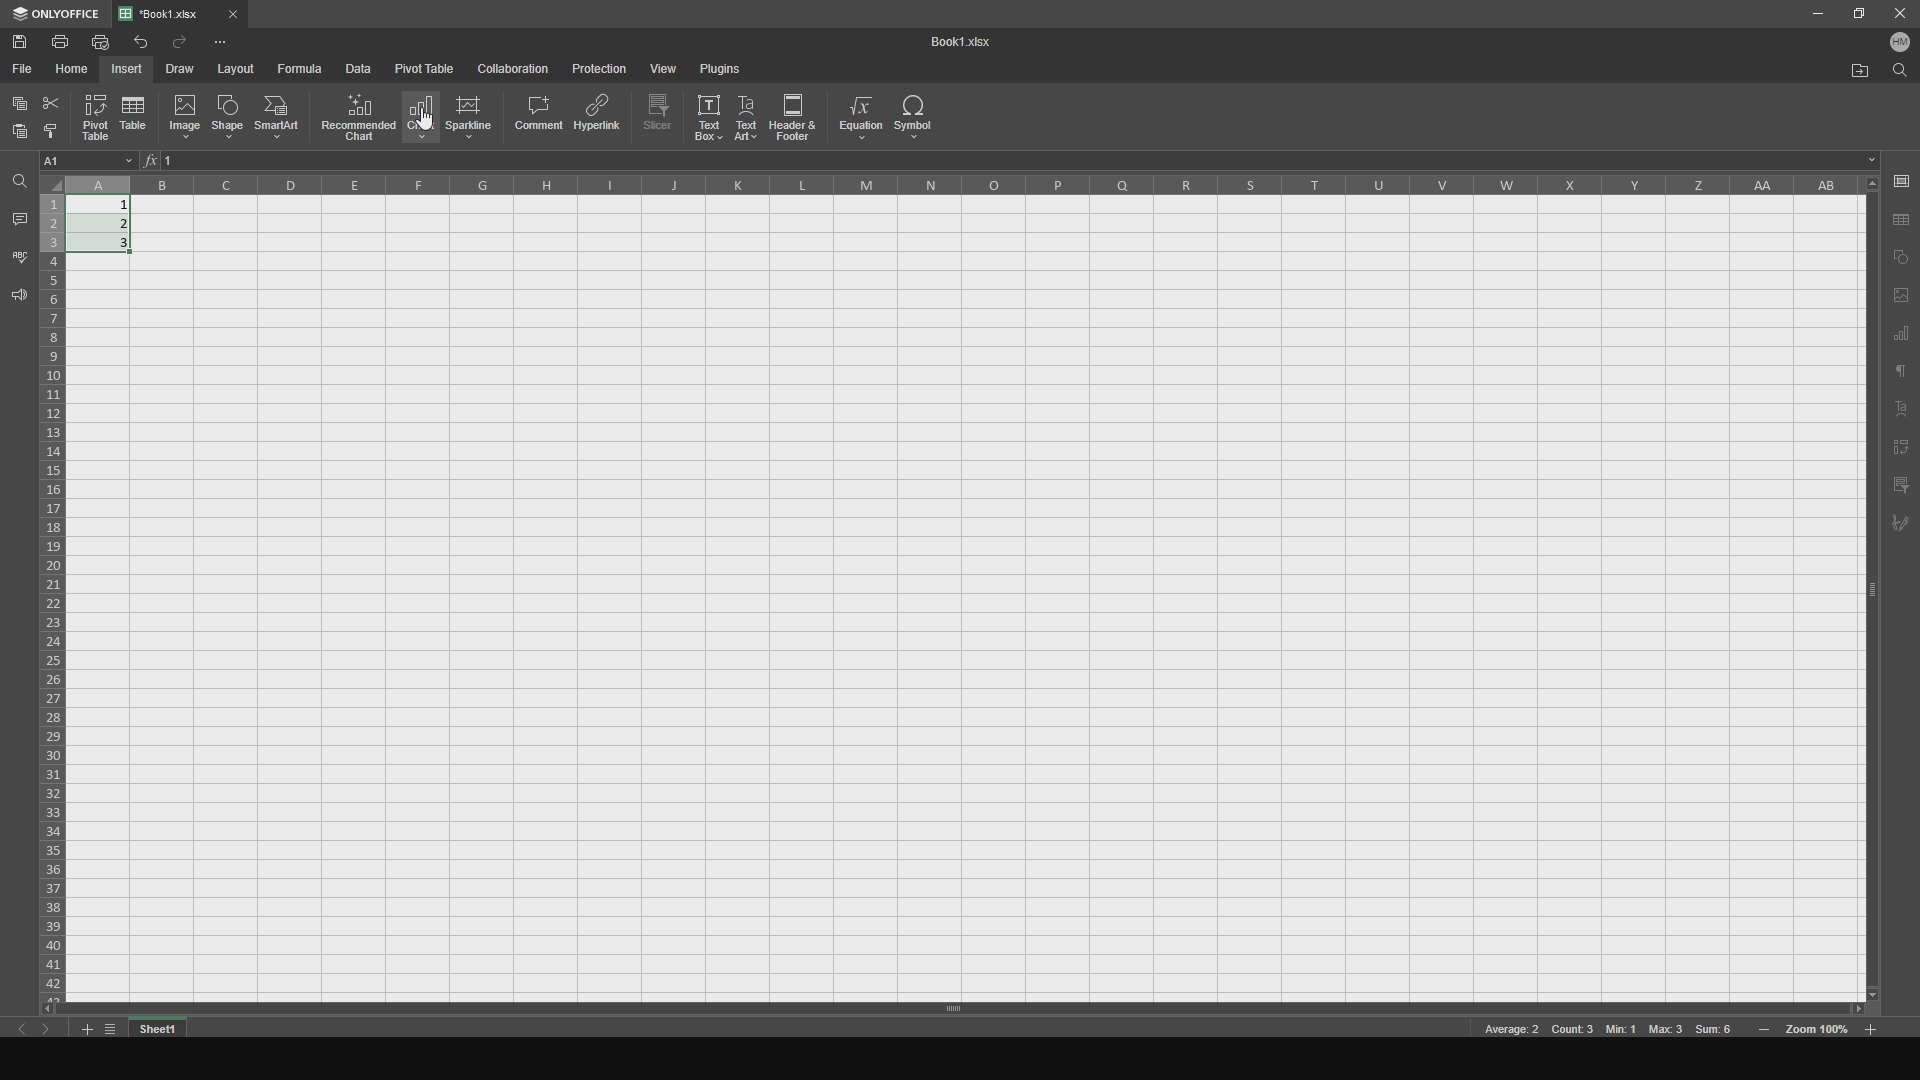 The width and height of the screenshot is (1920, 1080). Describe the element at coordinates (1901, 180) in the screenshot. I see `save` at that location.